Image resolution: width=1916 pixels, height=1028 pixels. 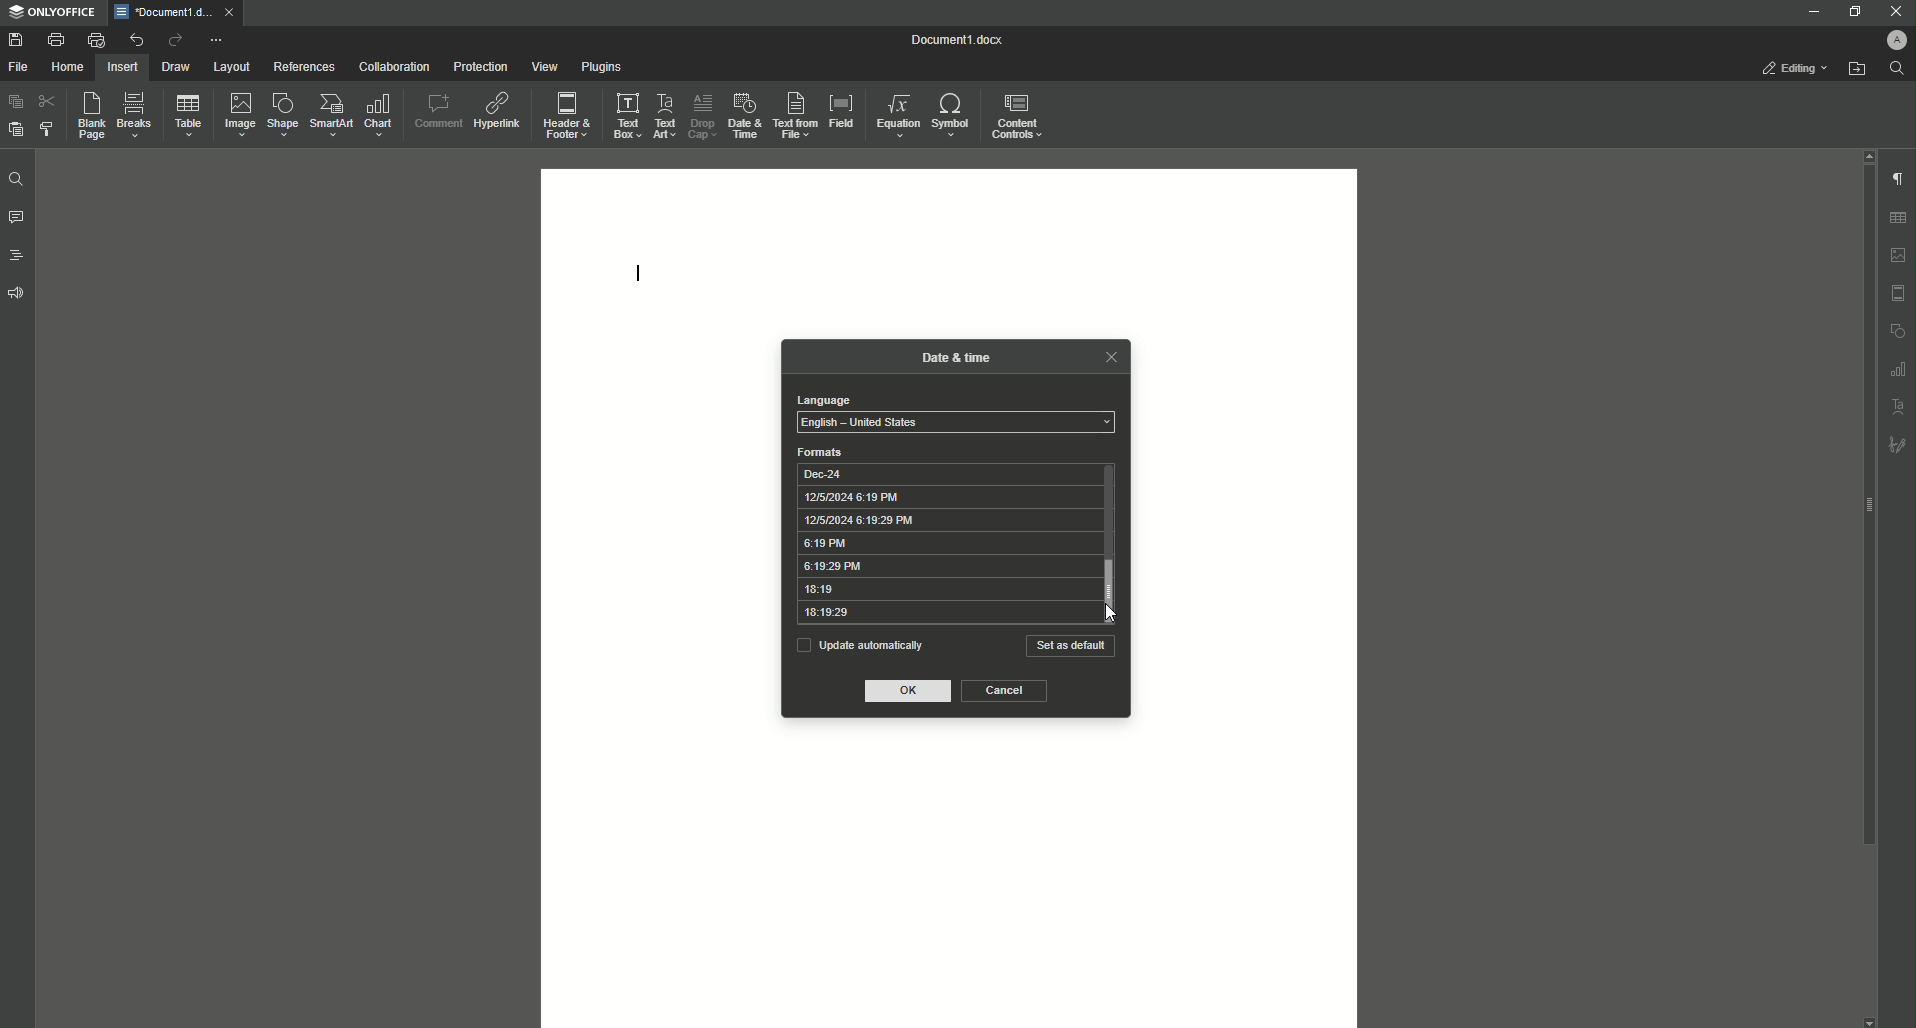 What do you see at coordinates (47, 129) in the screenshot?
I see `Choose Style` at bounding box center [47, 129].